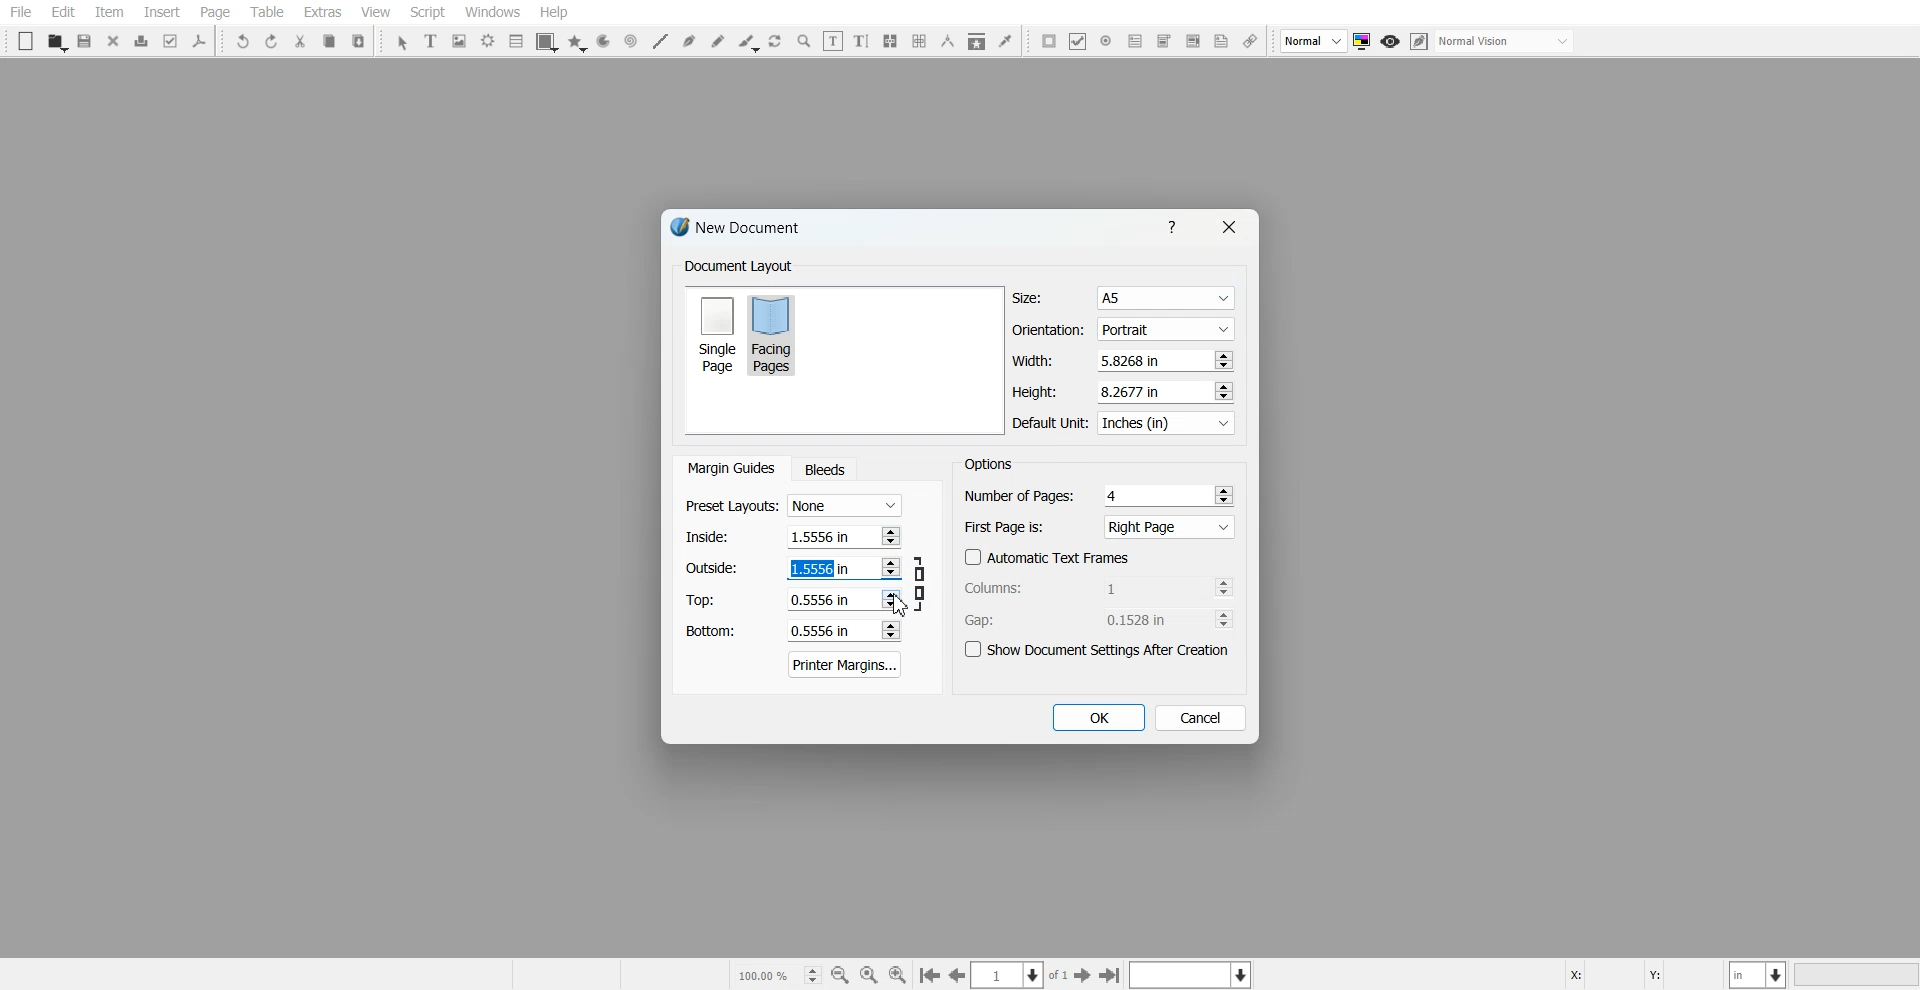 This screenshot has height=990, width=1920. Describe the element at coordinates (1163, 41) in the screenshot. I see `PDF Combo Box` at that location.